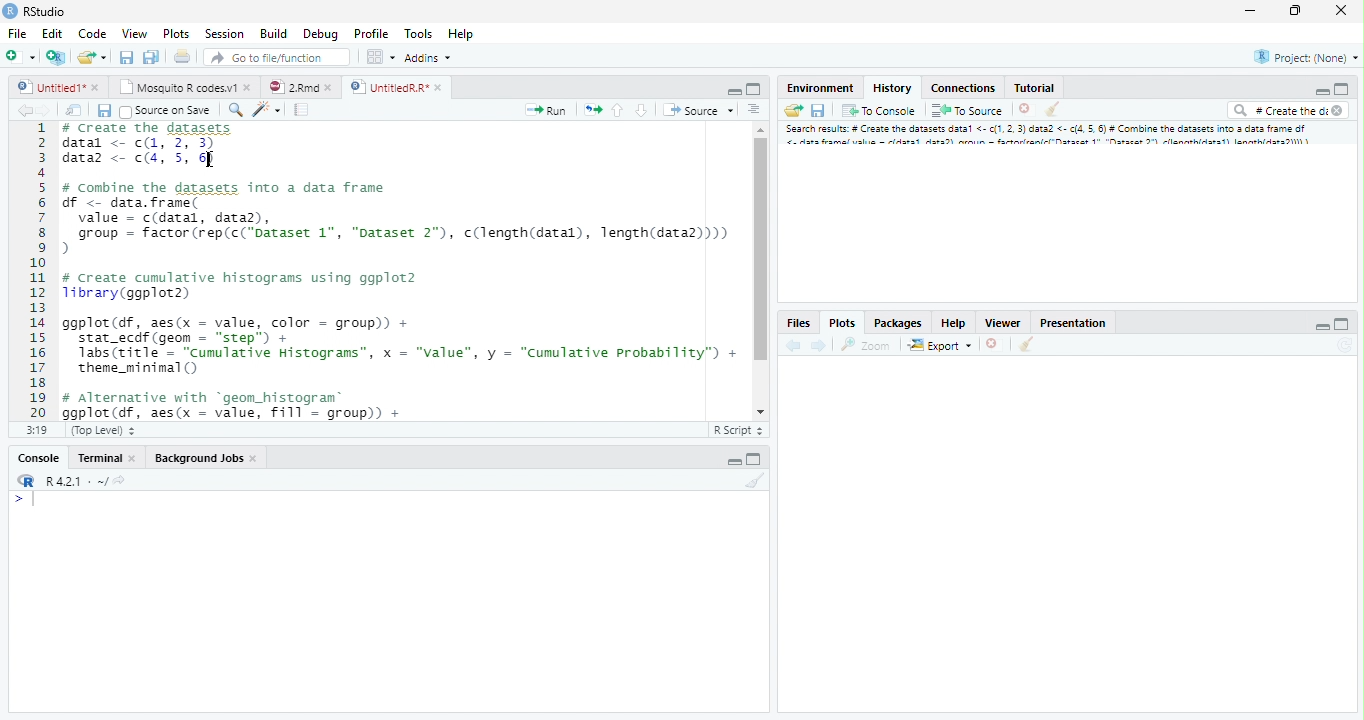 The width and height of the screenshot is (1364, 720). What do you see at coordinates (798, 321) in the screenshot?
I see `Files` at bounding box center [798, 321].